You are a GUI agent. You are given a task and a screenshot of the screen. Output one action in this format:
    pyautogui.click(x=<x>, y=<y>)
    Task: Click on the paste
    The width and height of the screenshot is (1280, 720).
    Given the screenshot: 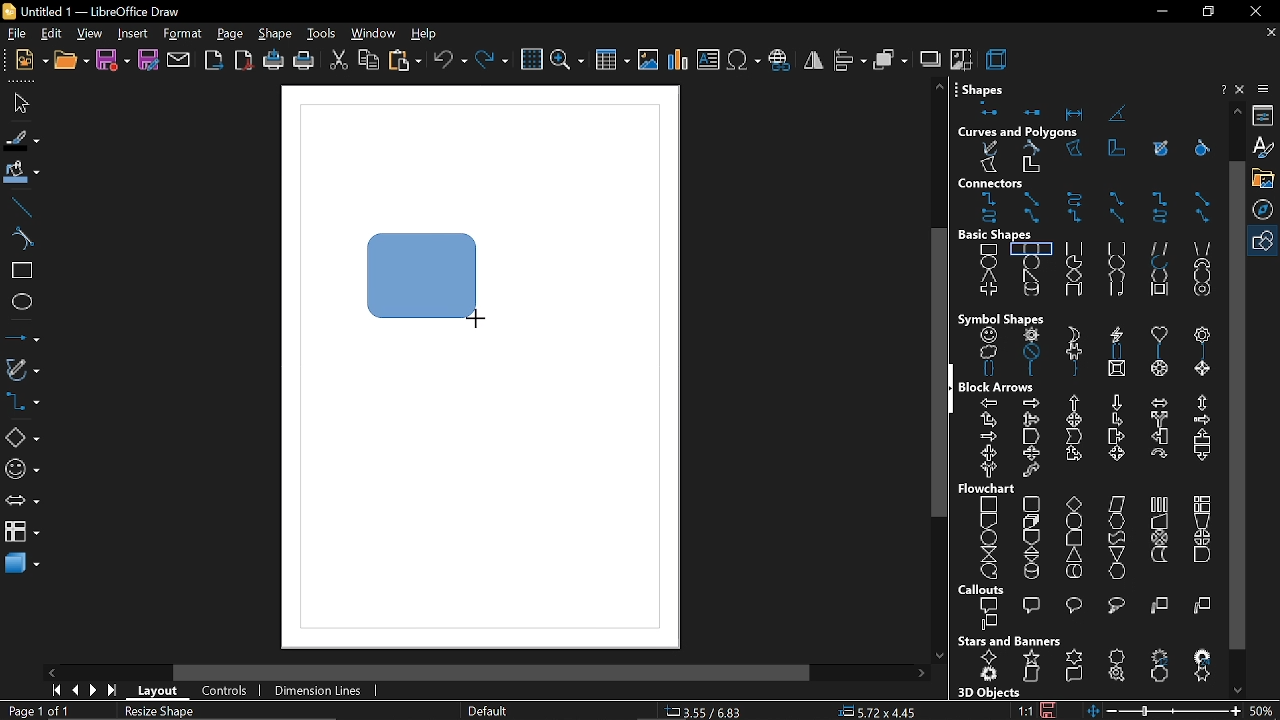 What is the action you would take?
    pyautogui.click(x=406, y=62)
    